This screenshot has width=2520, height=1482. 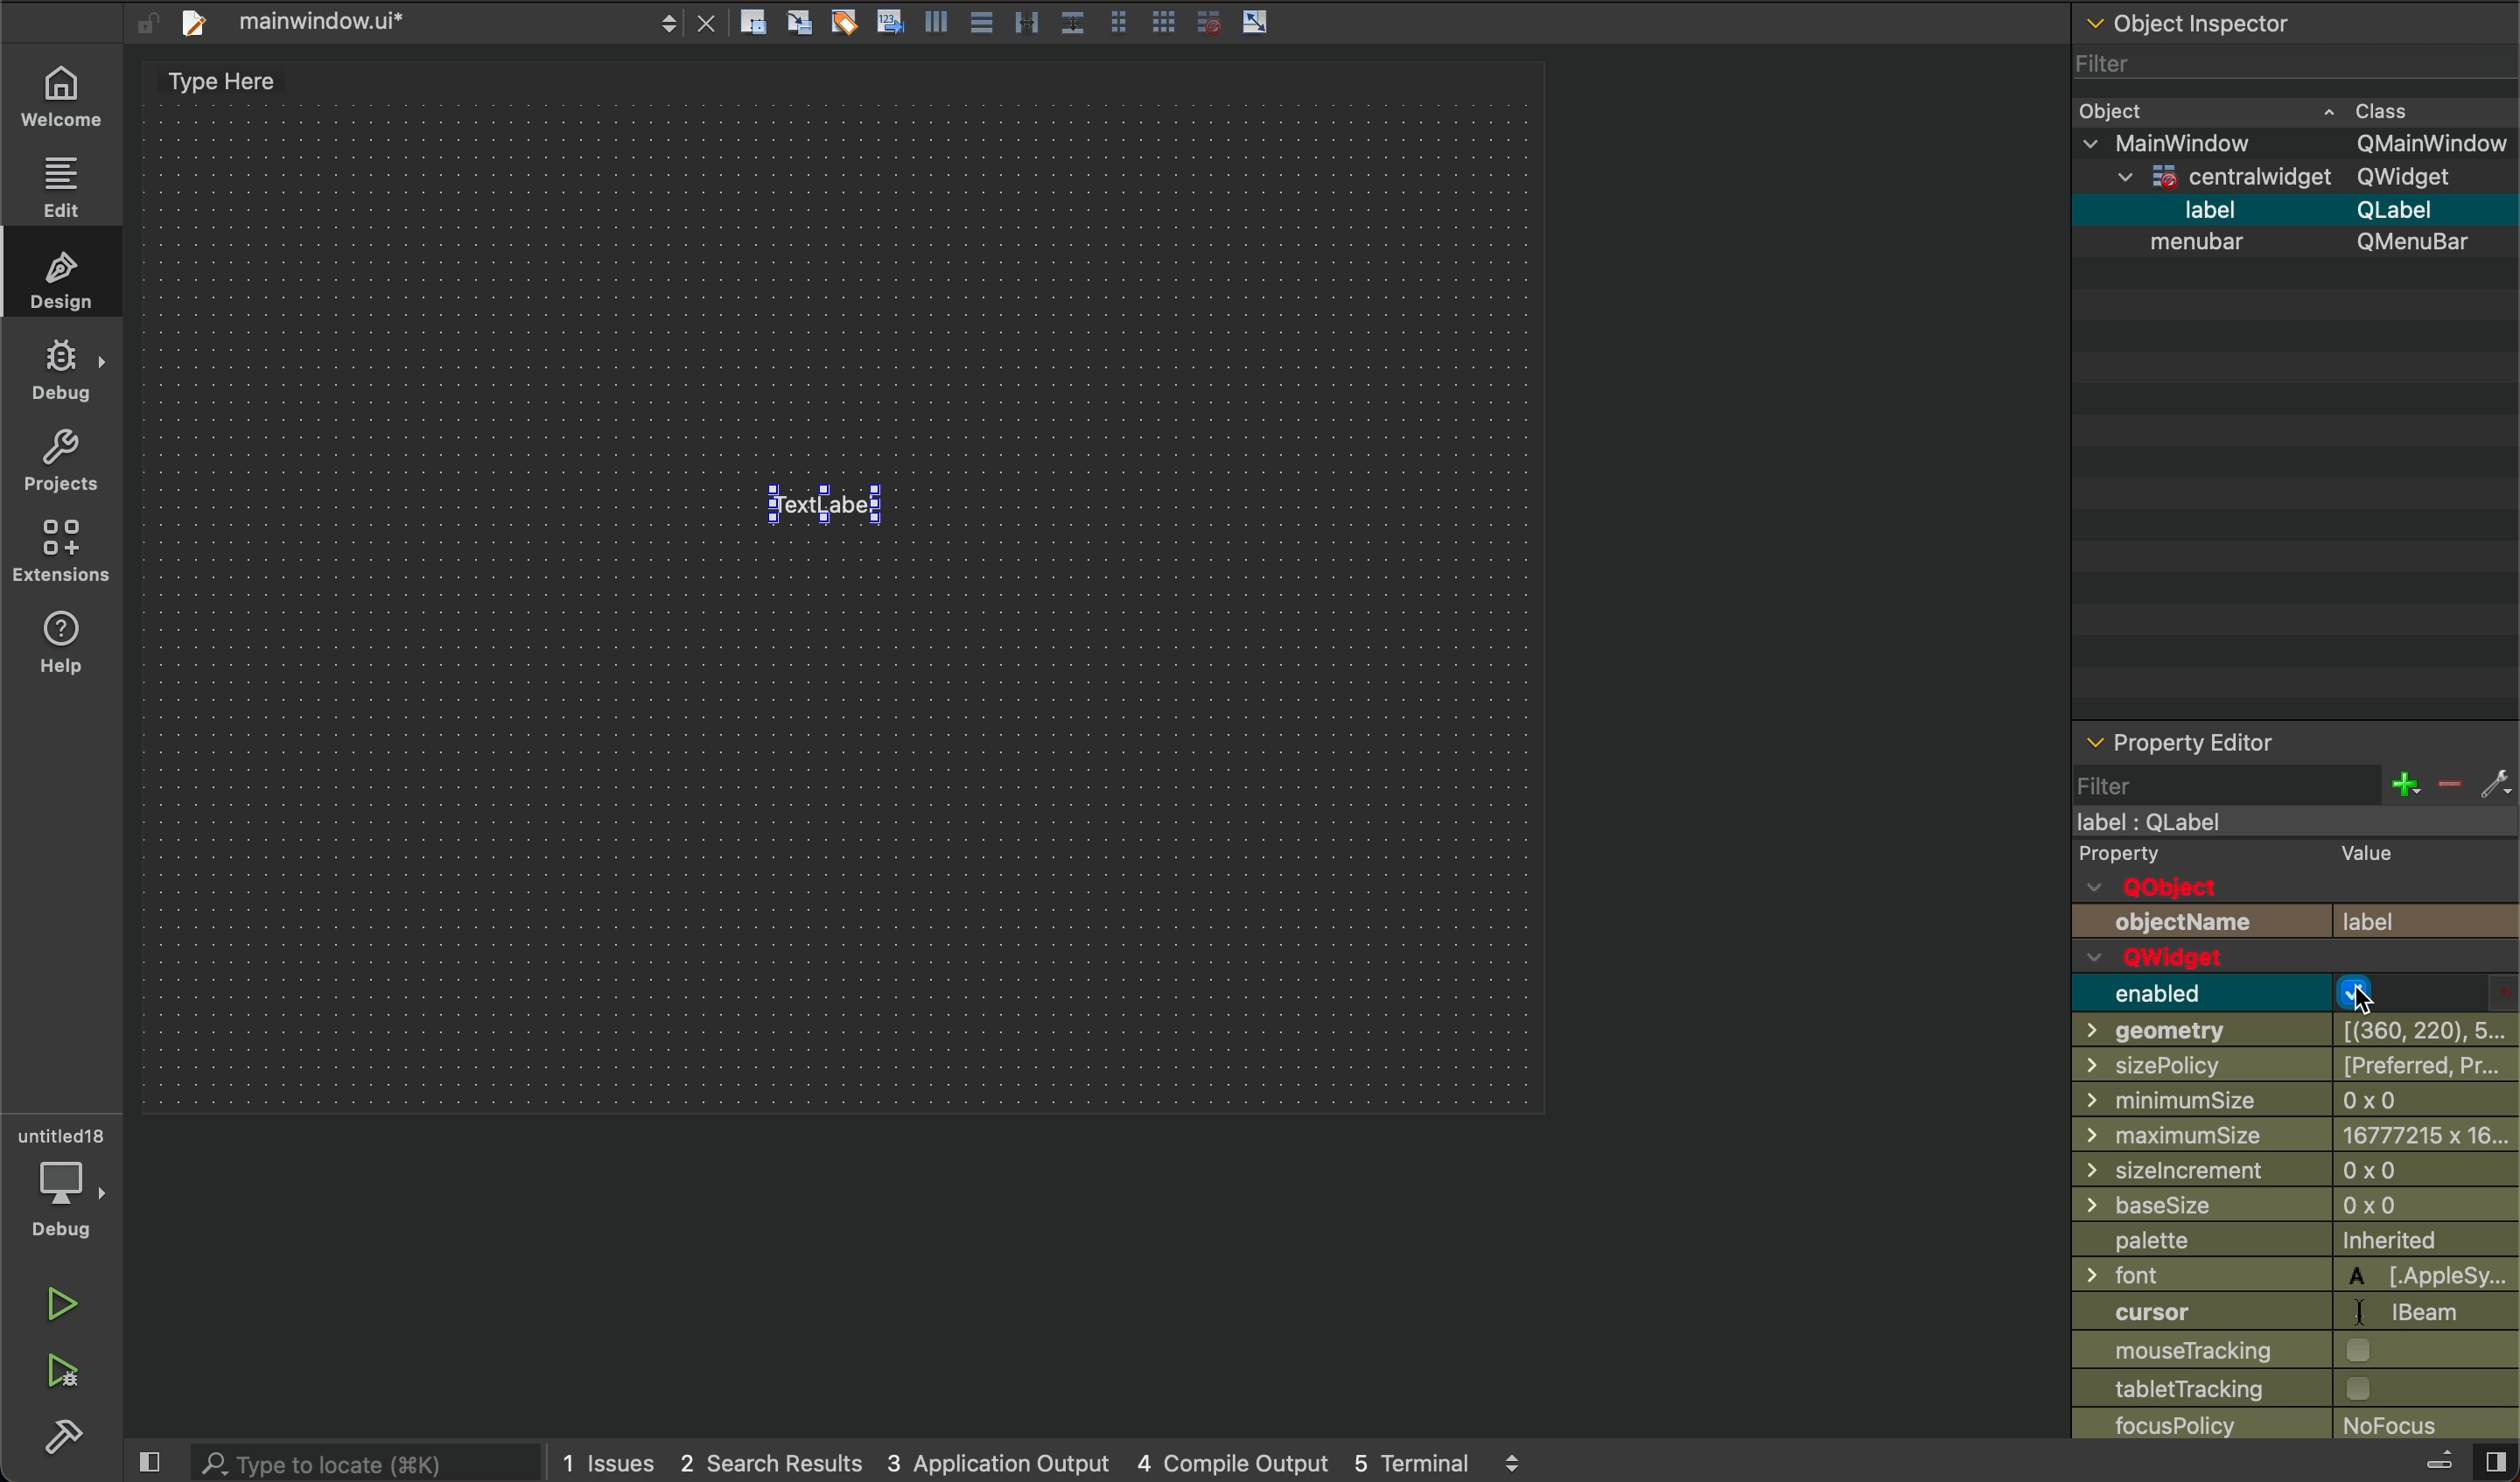 I want to click on Qwidget, so click(x=2414, y=176).